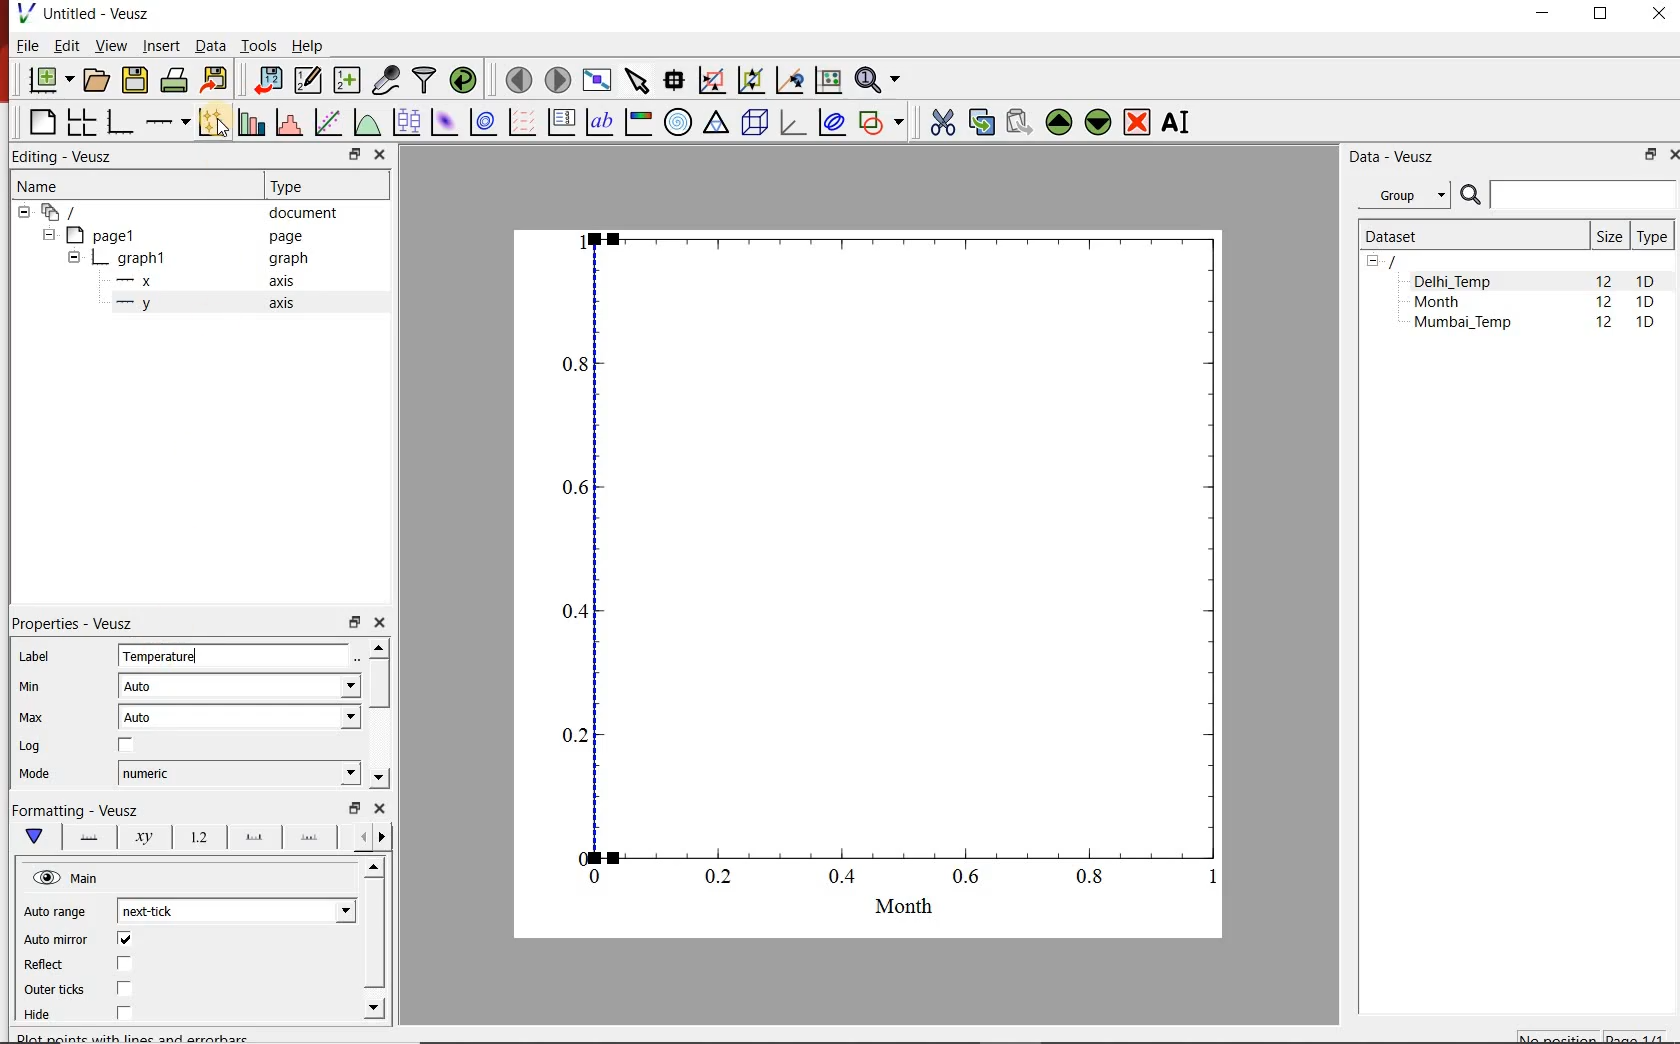 Image resolution: width=1680 pixels, height=1044 pixels. I want to click on Page1, so click(174, 235).